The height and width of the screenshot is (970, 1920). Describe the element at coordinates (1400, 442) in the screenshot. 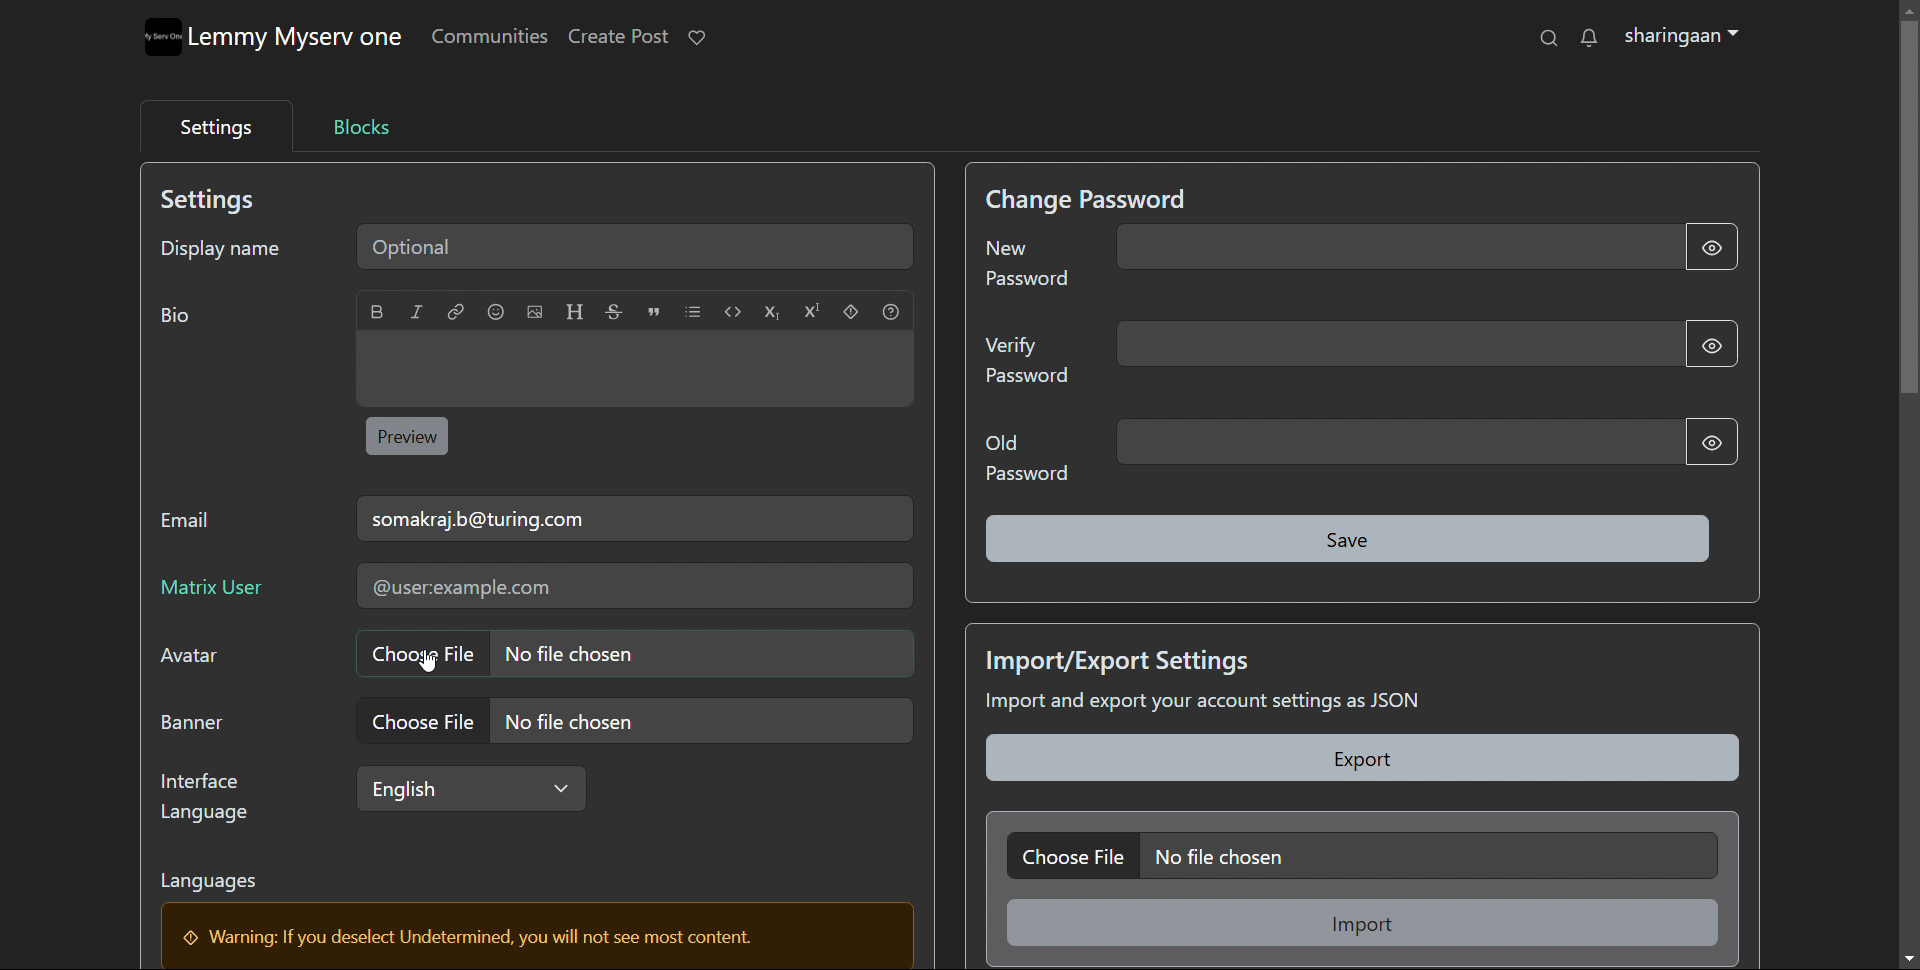

I see `old password` at that location.